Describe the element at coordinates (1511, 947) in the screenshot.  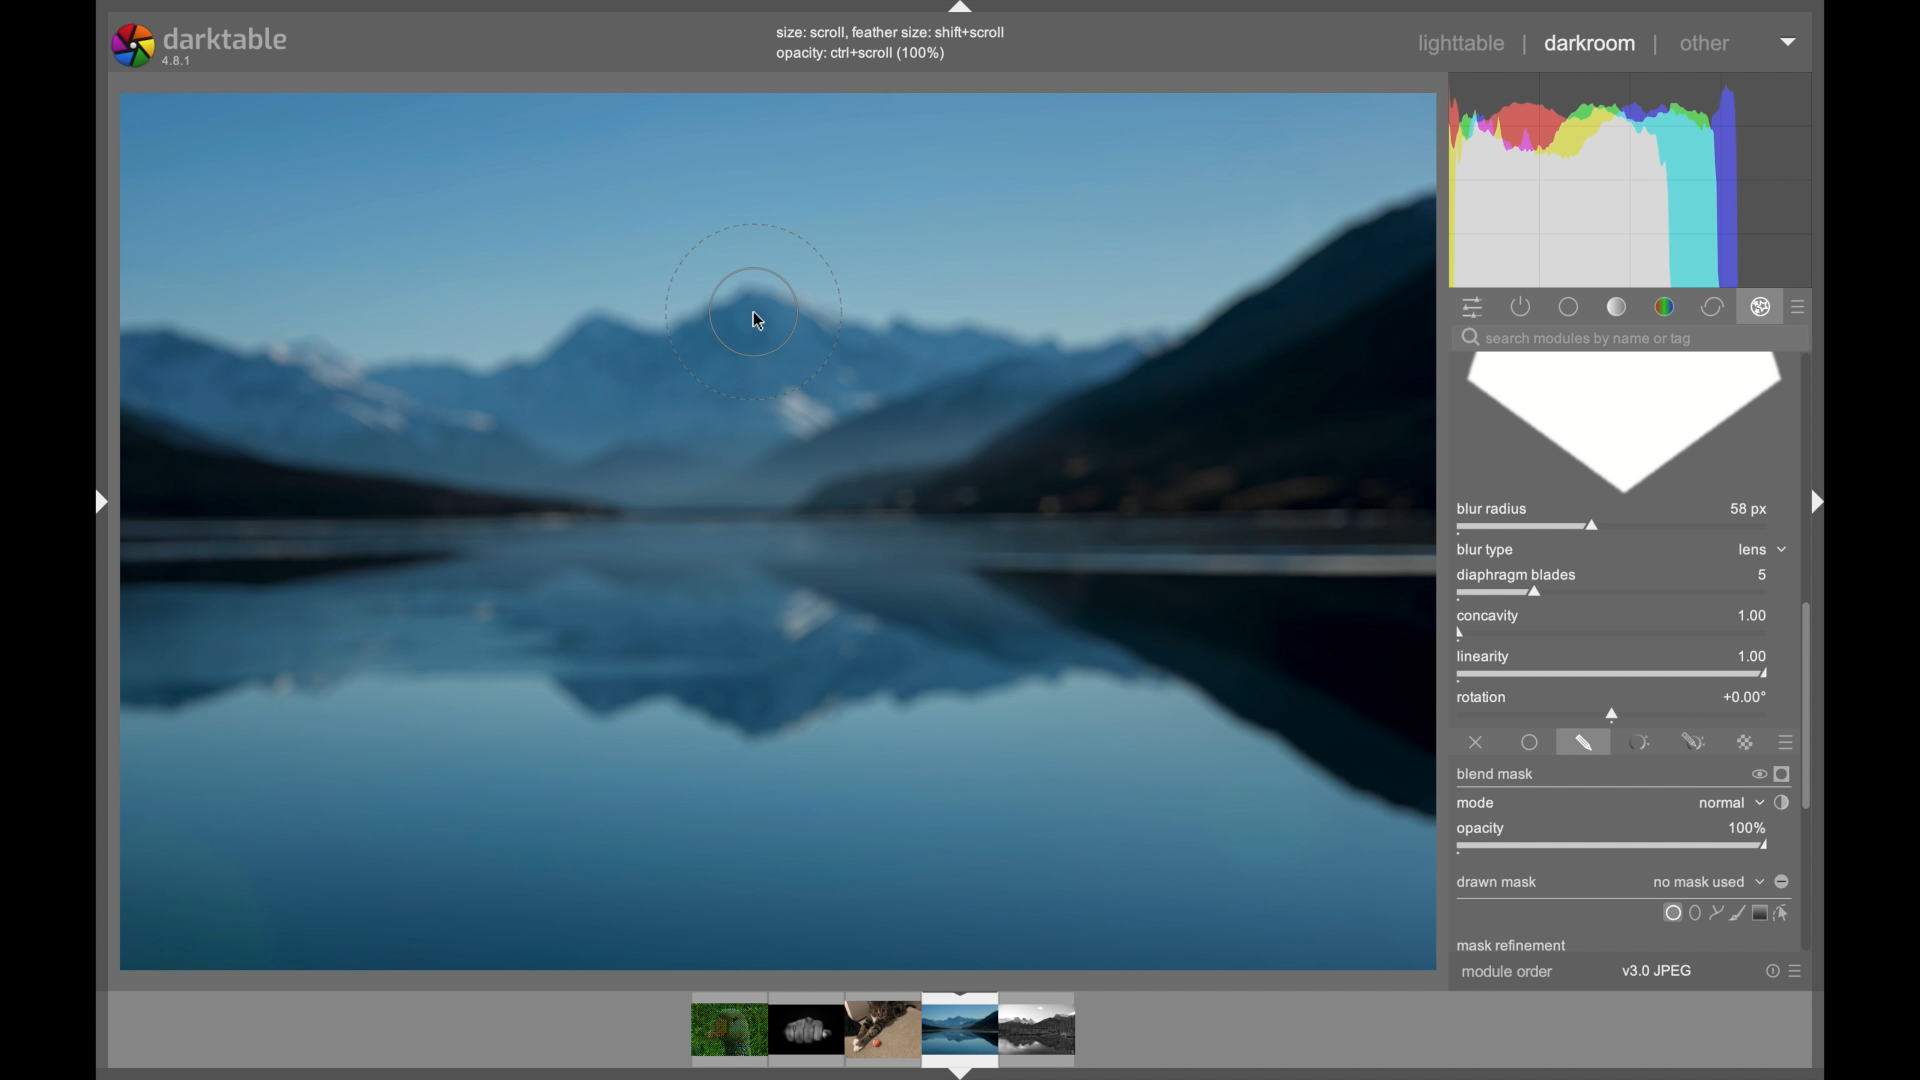
I see `mask refinement` at that location.